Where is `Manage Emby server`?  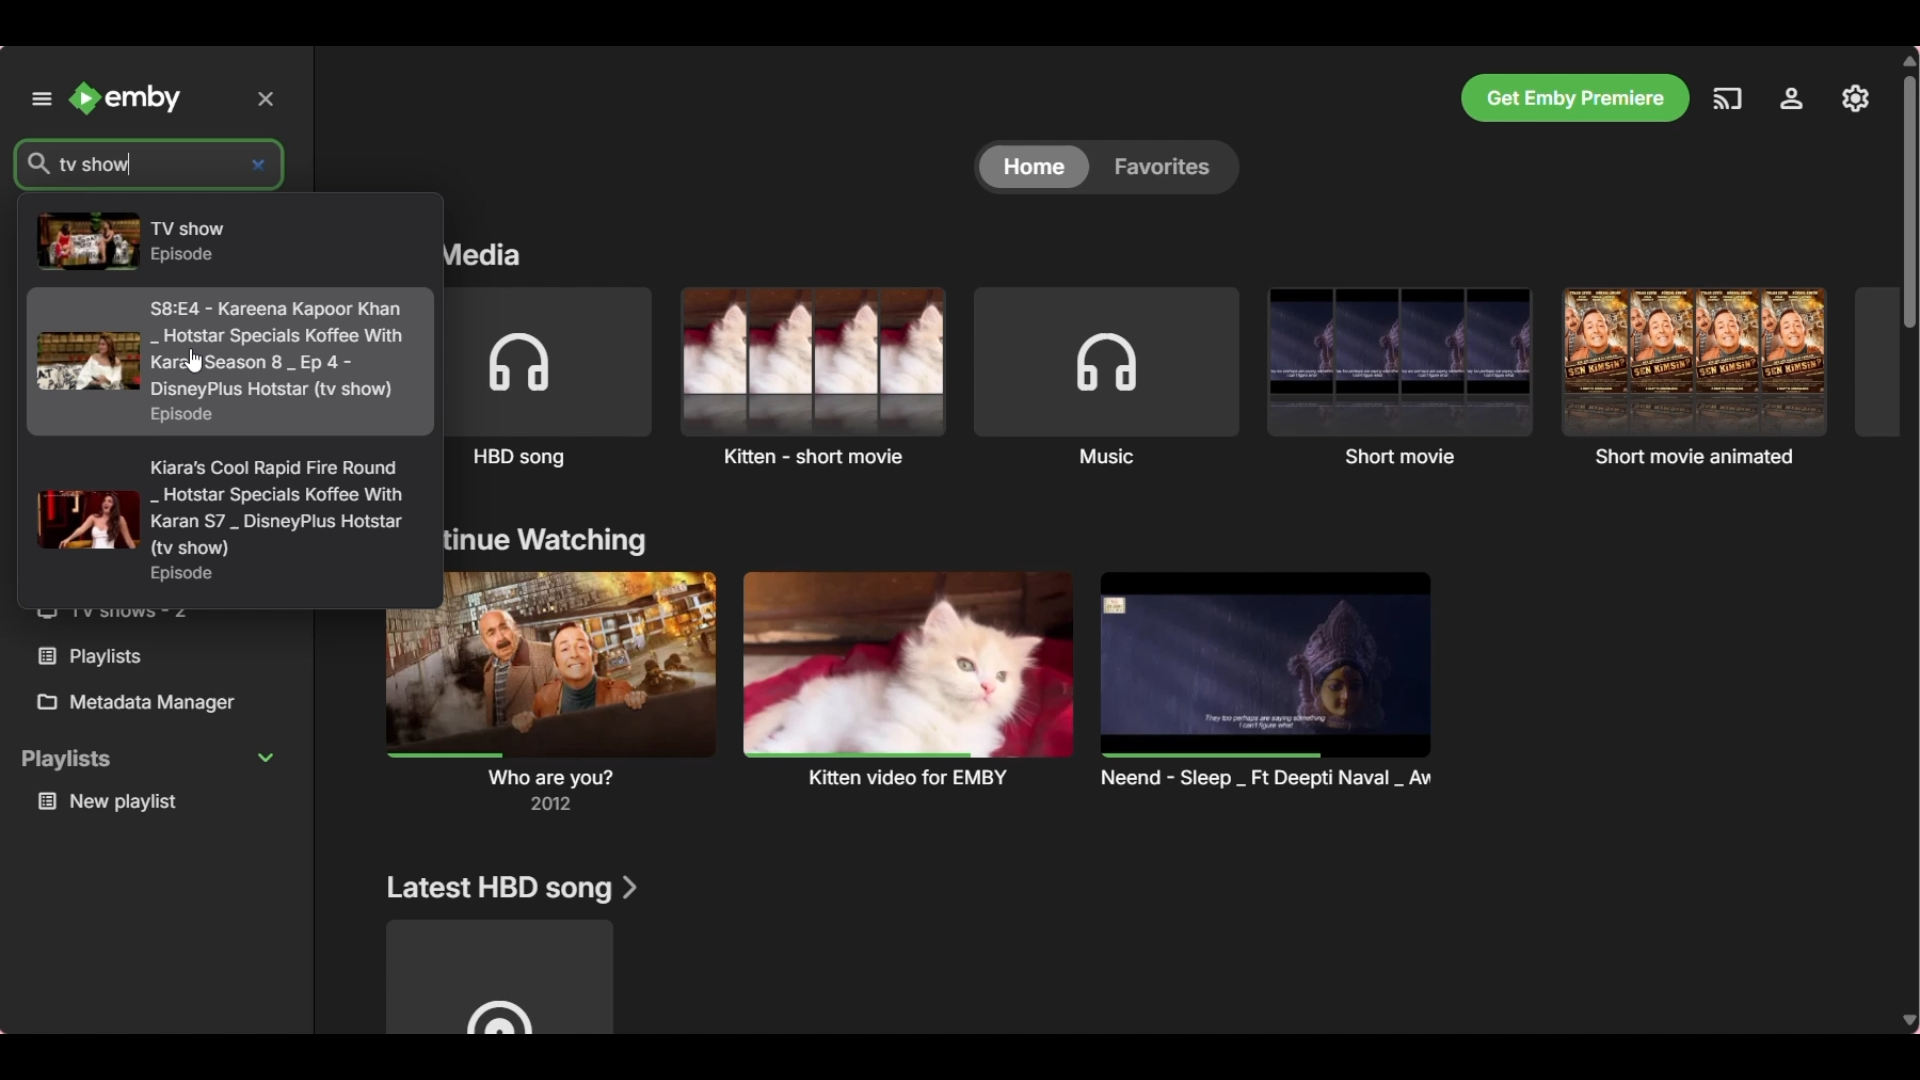
Manage Emby server is located at coordinates (1856, 98).